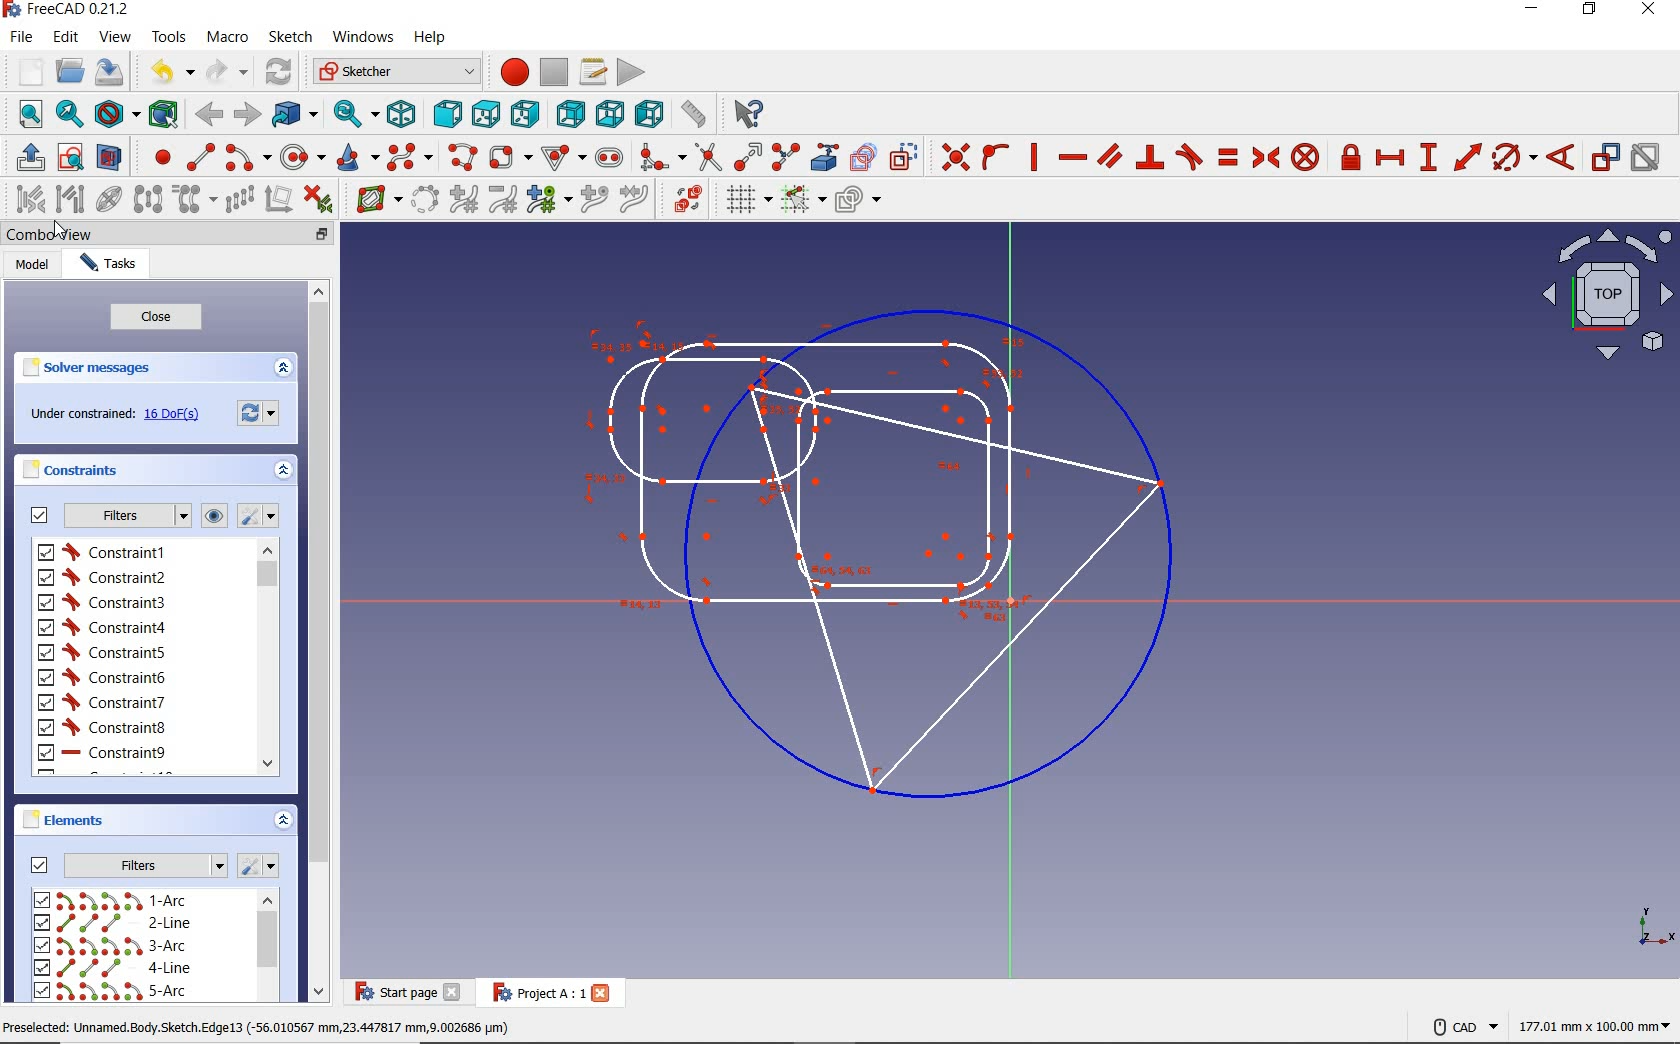  Describe the element at coordinates (523, 113) in the screenshot. I see `right` at that location.